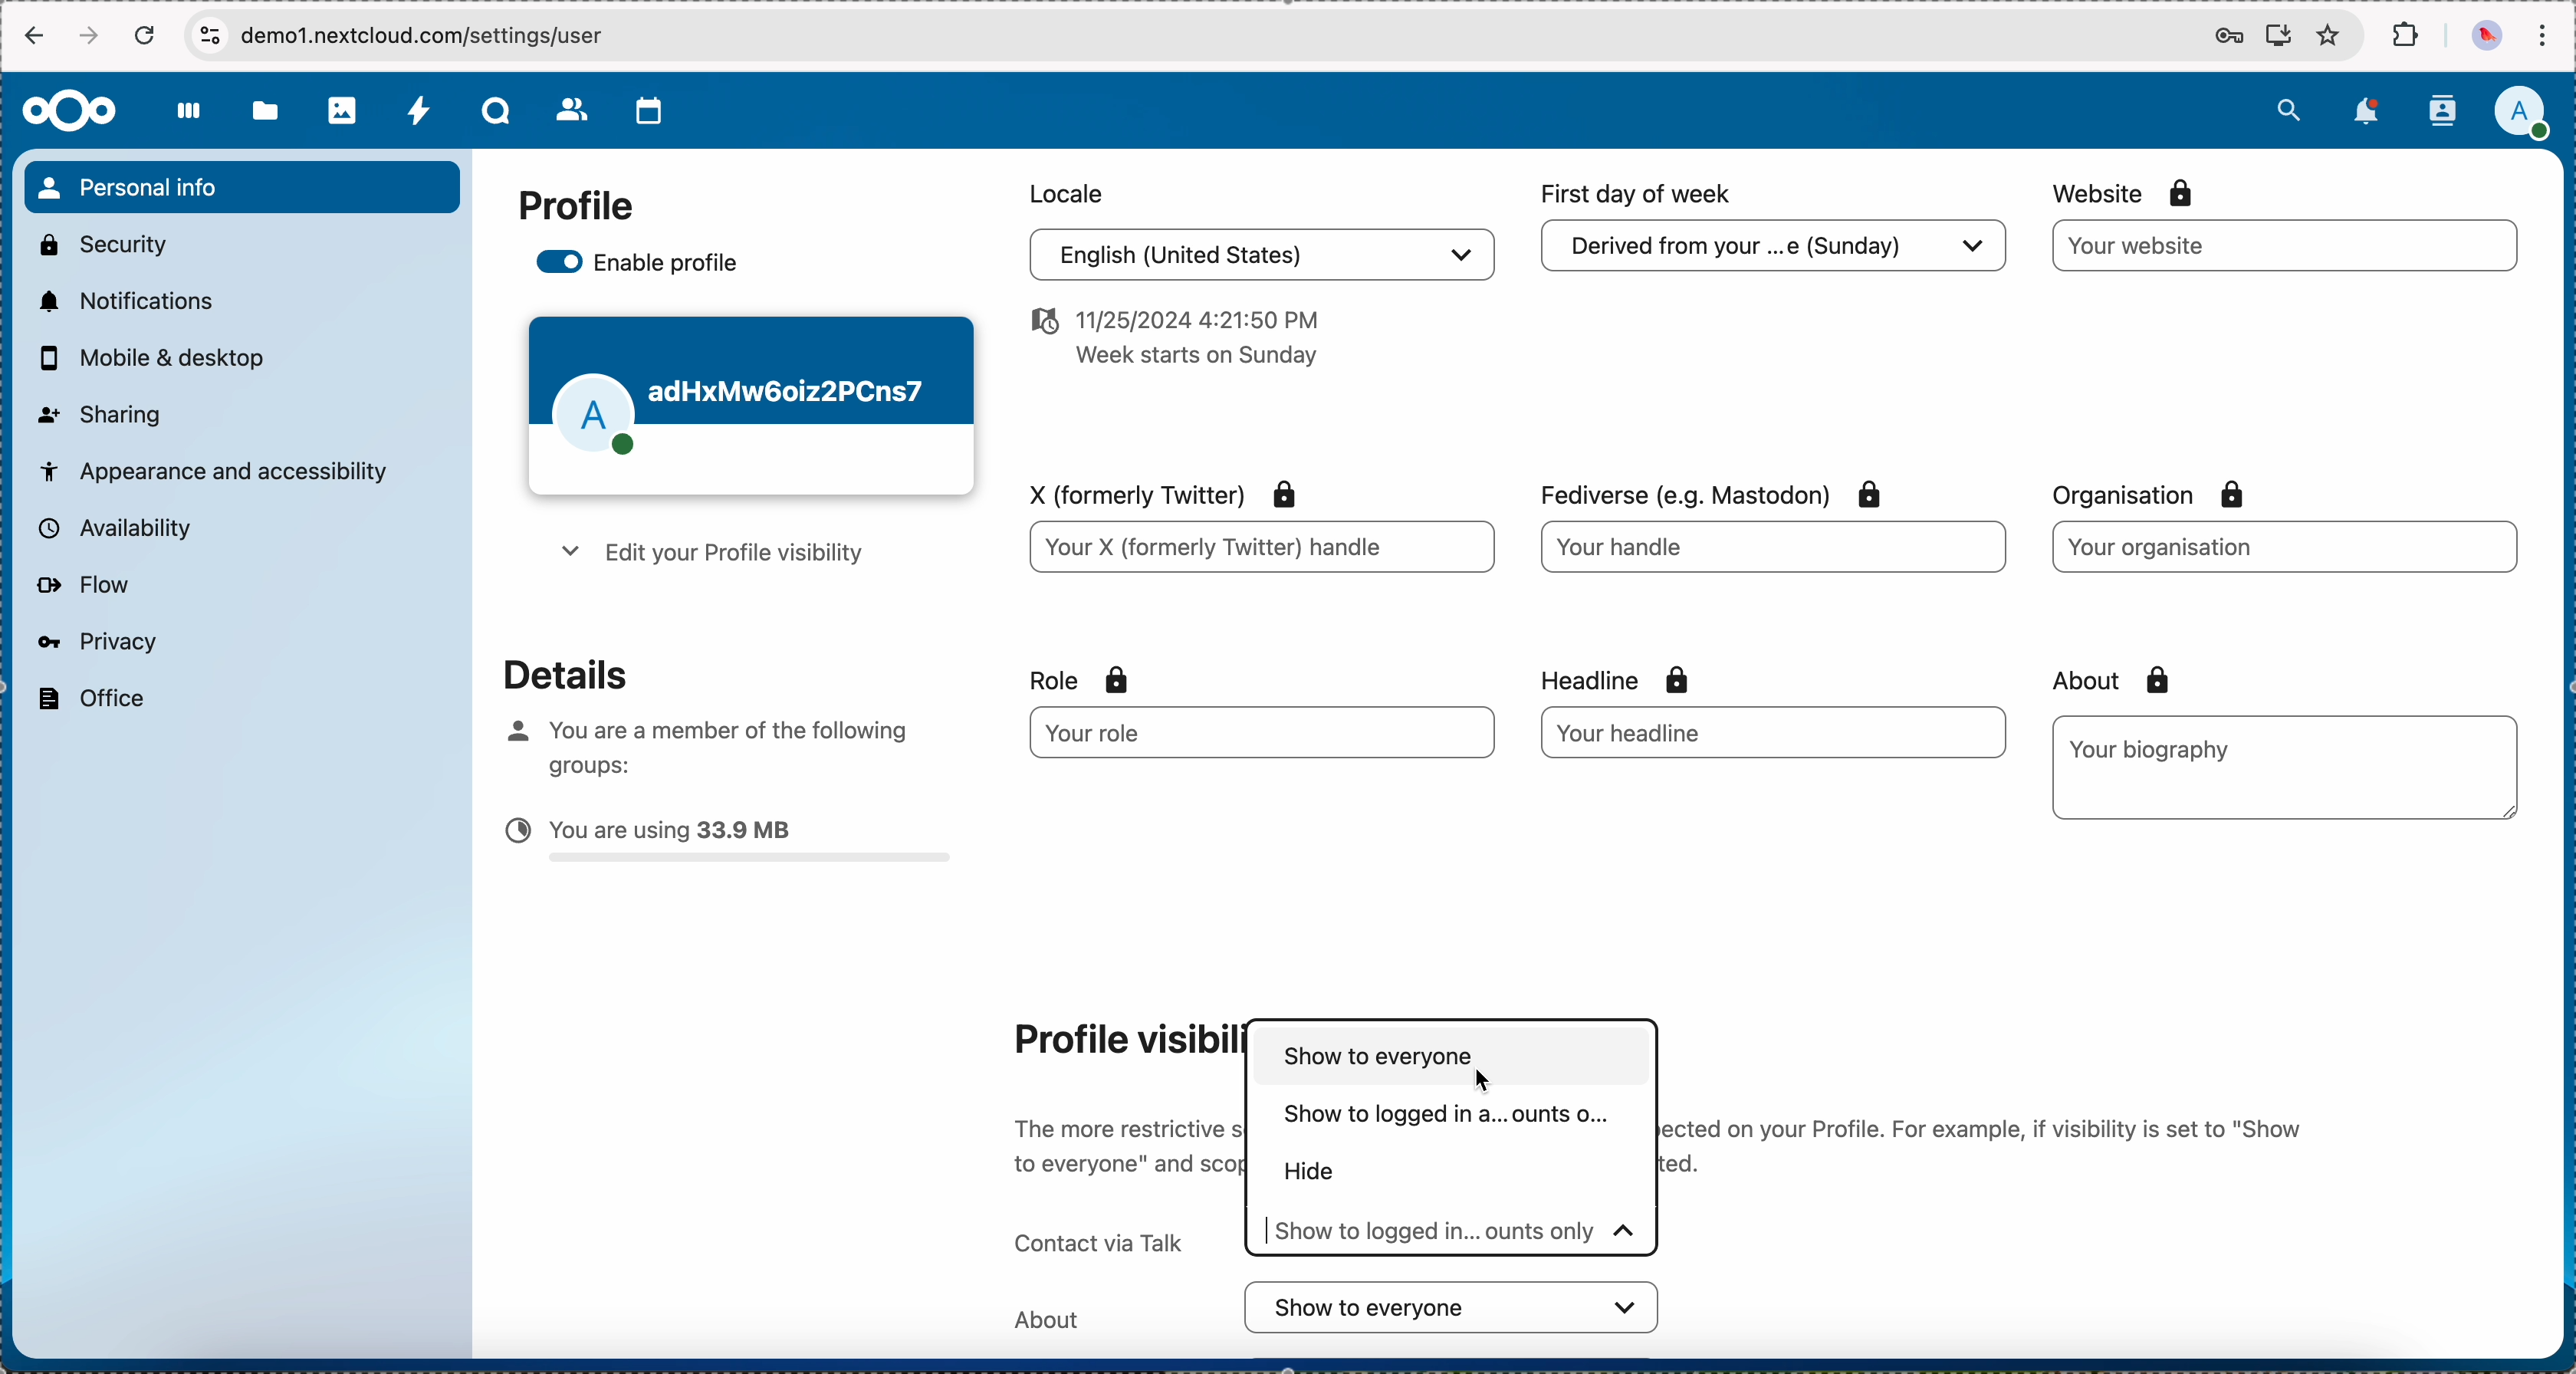 This screenshot has width=2576, height=1374. Describe the element at coordinates (1080, 680) in the screenshot. I see `role` at that location.